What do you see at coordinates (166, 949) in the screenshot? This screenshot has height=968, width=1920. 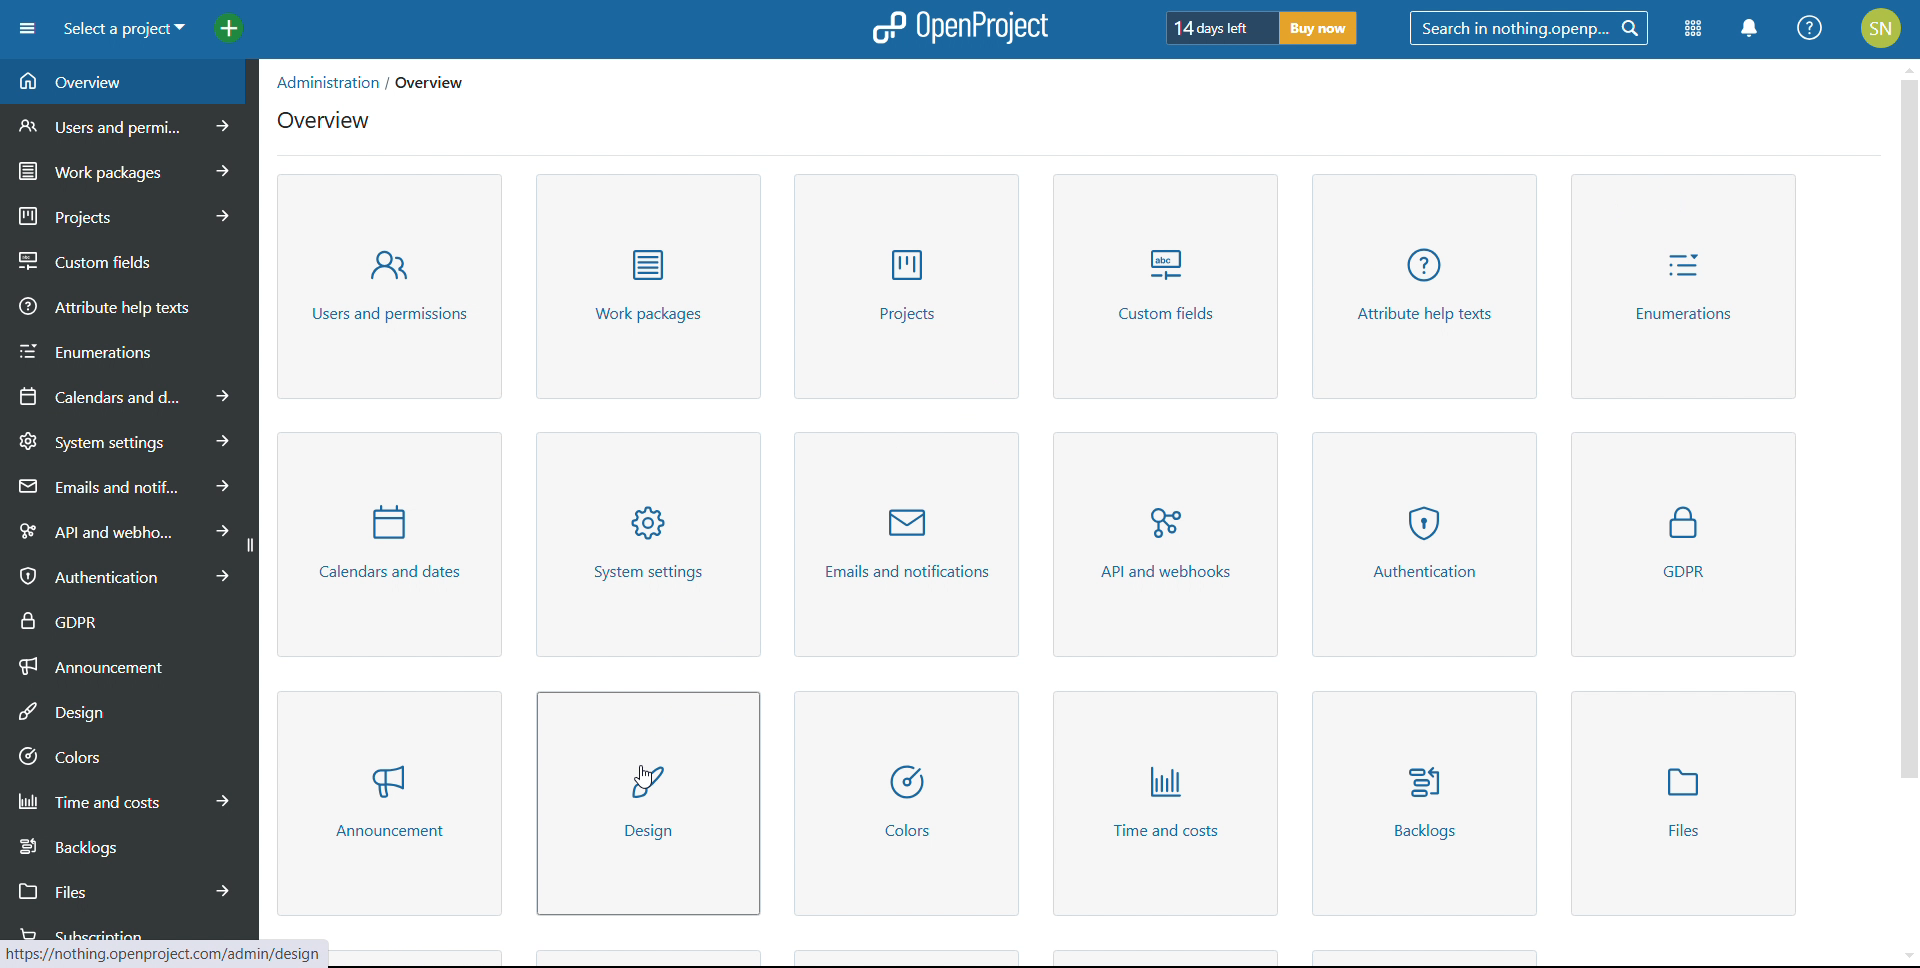 I see `https://nothing.openproject.com/admin/design` at bounding box center [166, 949].